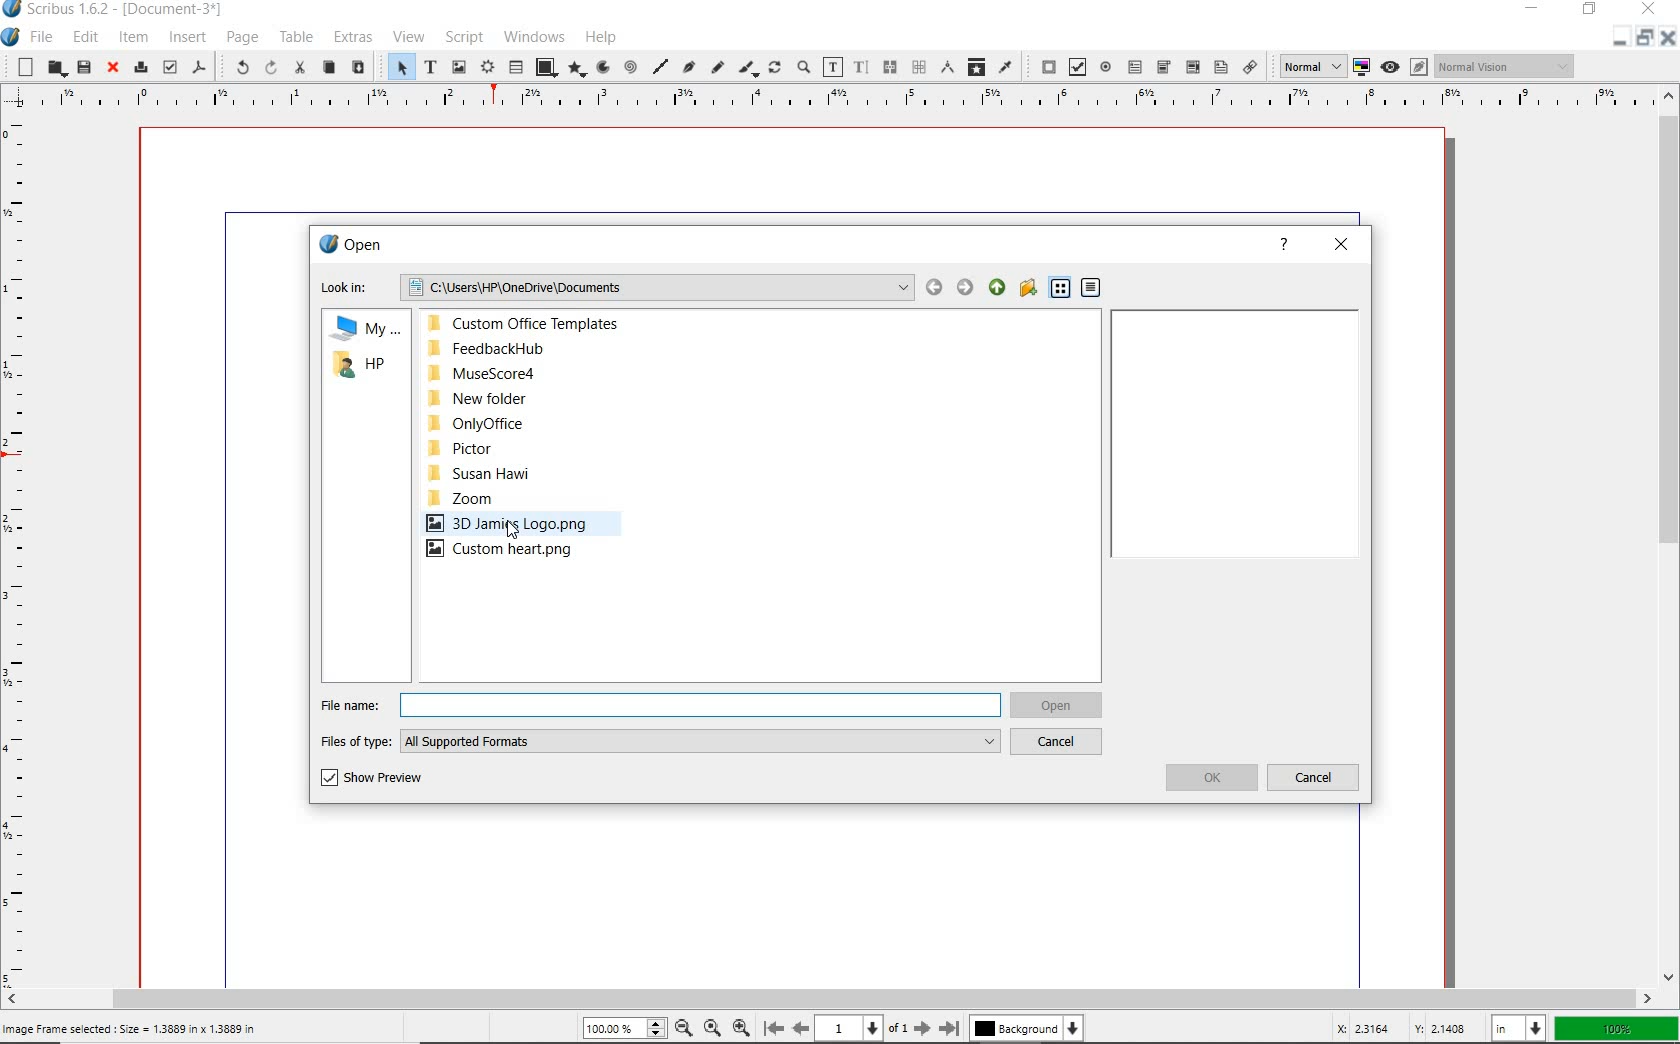 Image resolution: width=1680 pixels, height=1044 pixels. What do you see at coordinates (1075, 66) in the screenshot?
I see `pdf check box` at bounding box center [1075, 66].